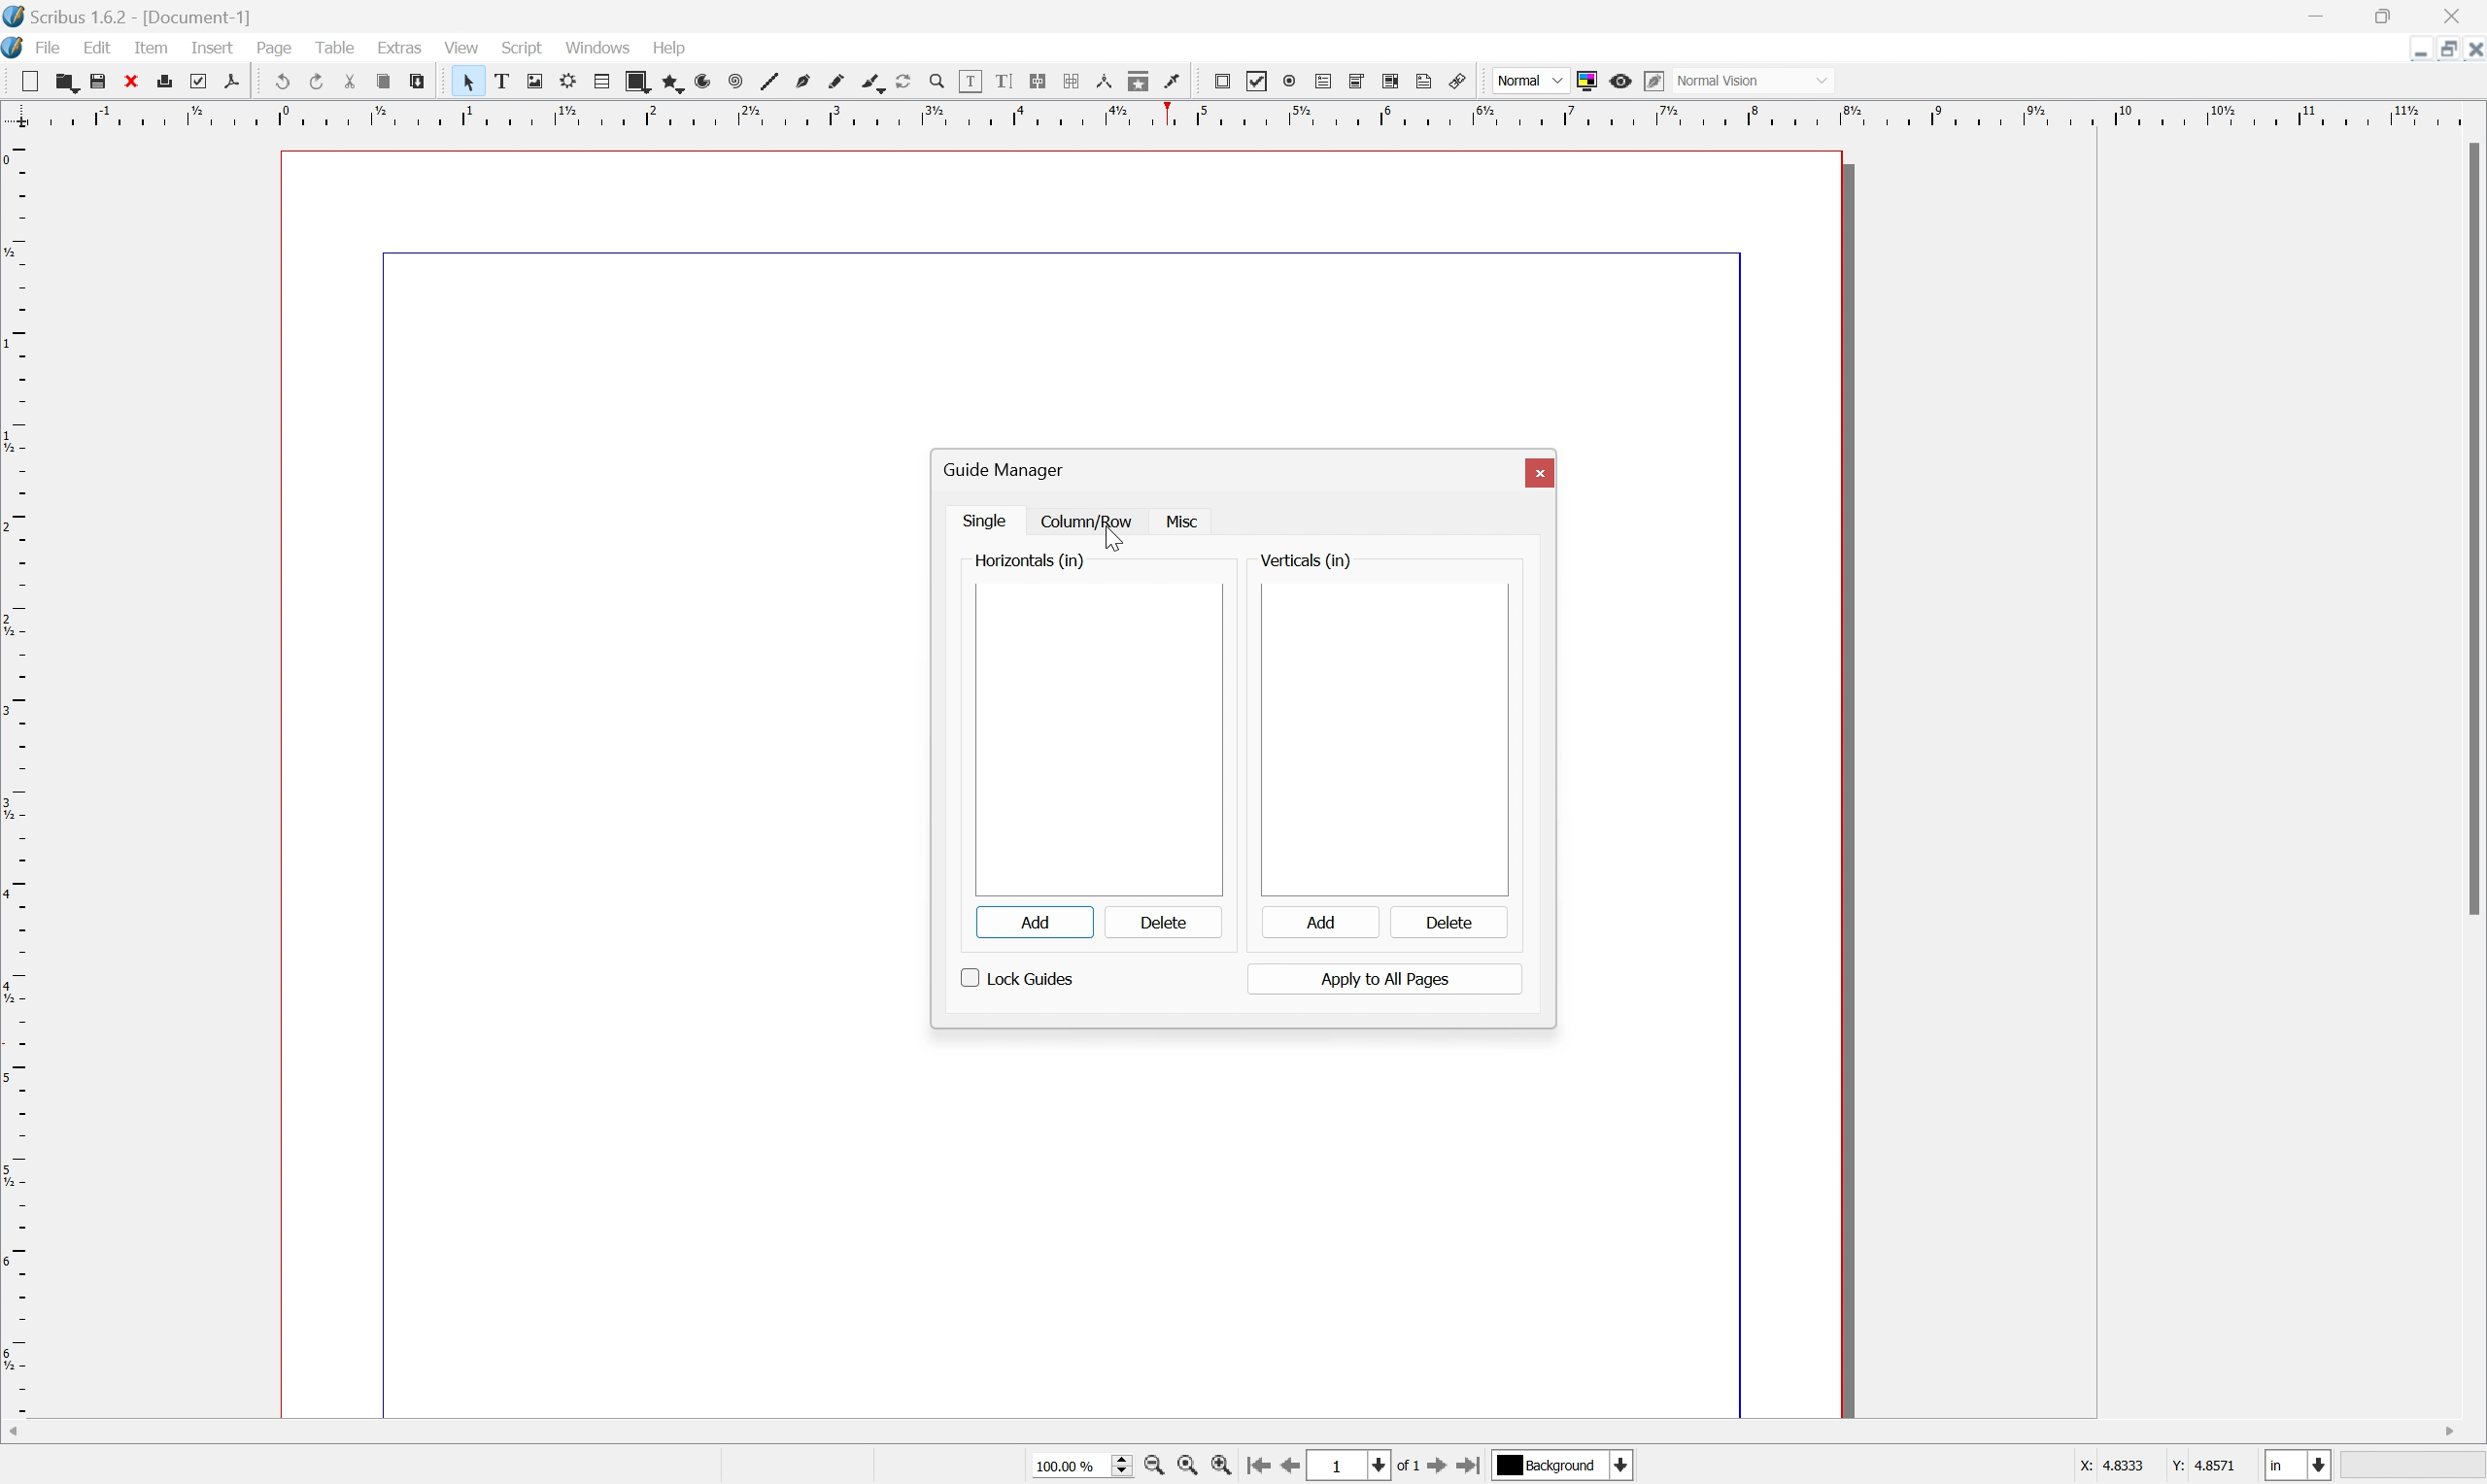  Describe the element at coordinates (1006, 81) in the screenshot. I see `edit text with story editor` at that location.